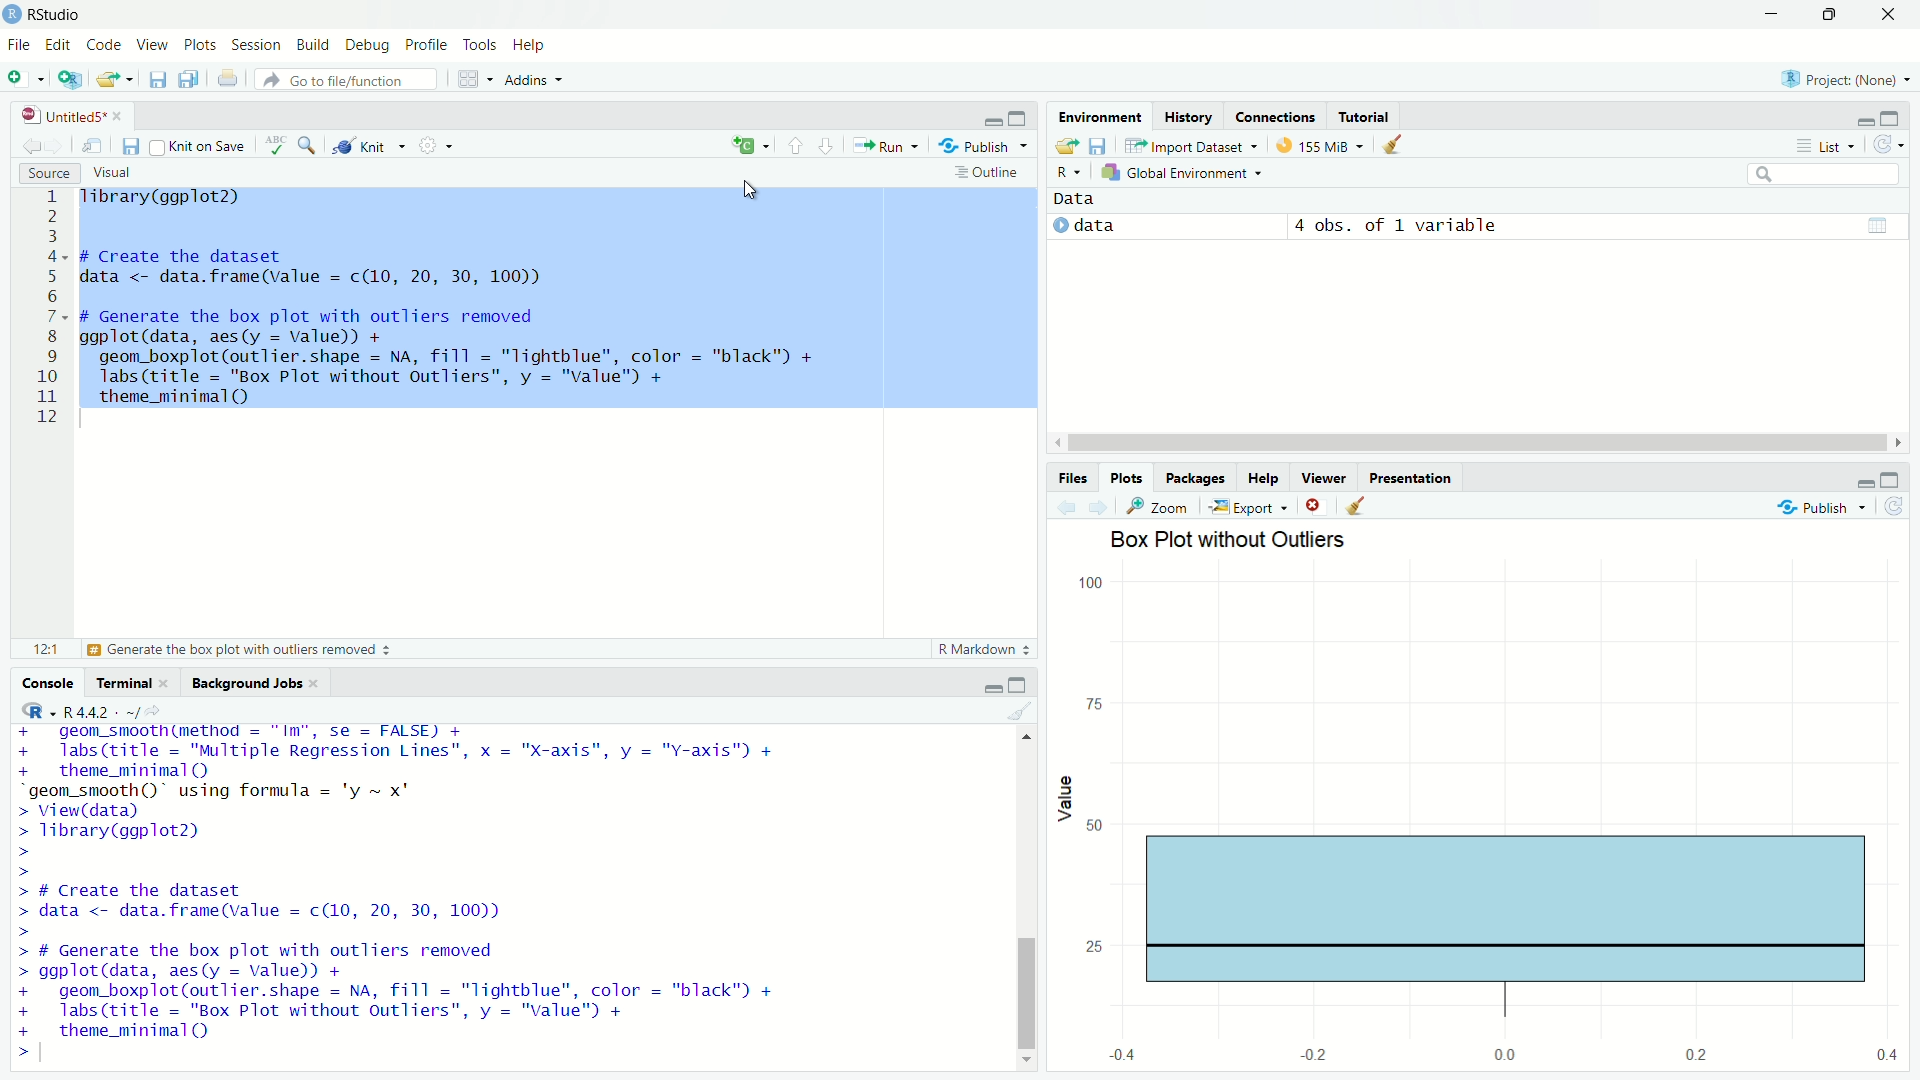  Describe the element at coordinates (68, 117) in the screenshot. I see `@ | Untitled5*` at that location.